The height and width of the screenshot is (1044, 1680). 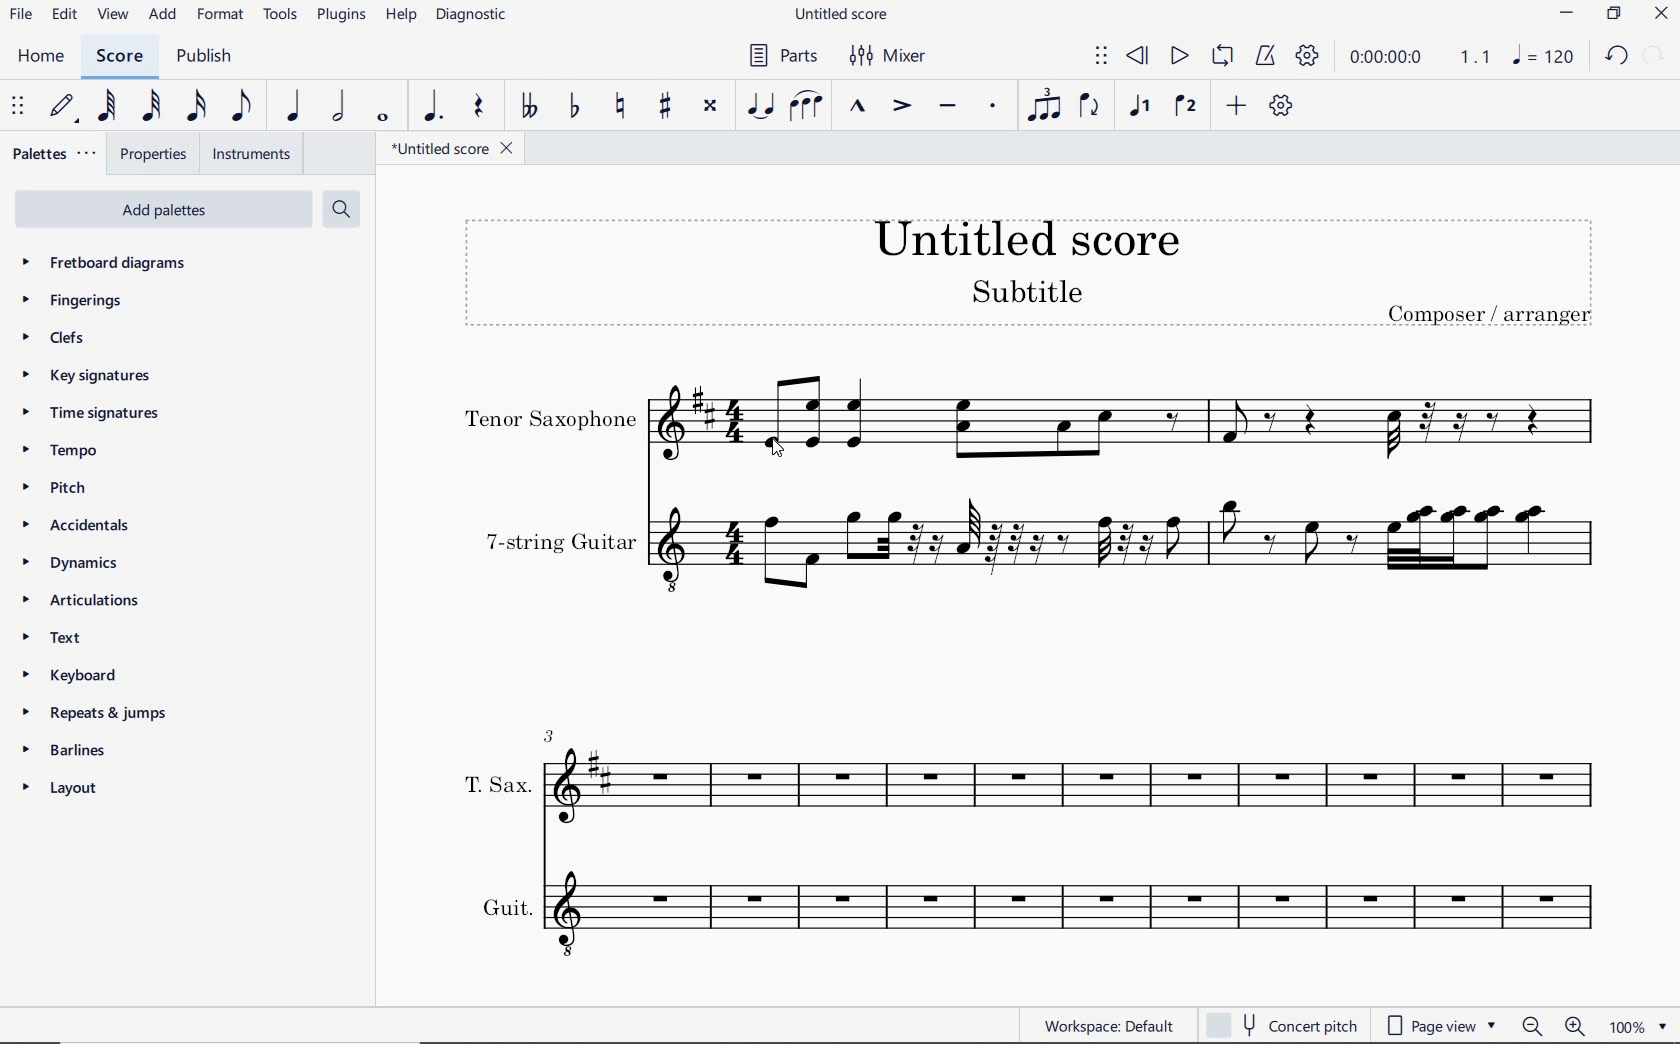 What do you see at coordinates (1031, 418) in the screenshot?
I see `INSTRUMENT: TENOR SAXOPHONE` at bounding box center [1031, 418].